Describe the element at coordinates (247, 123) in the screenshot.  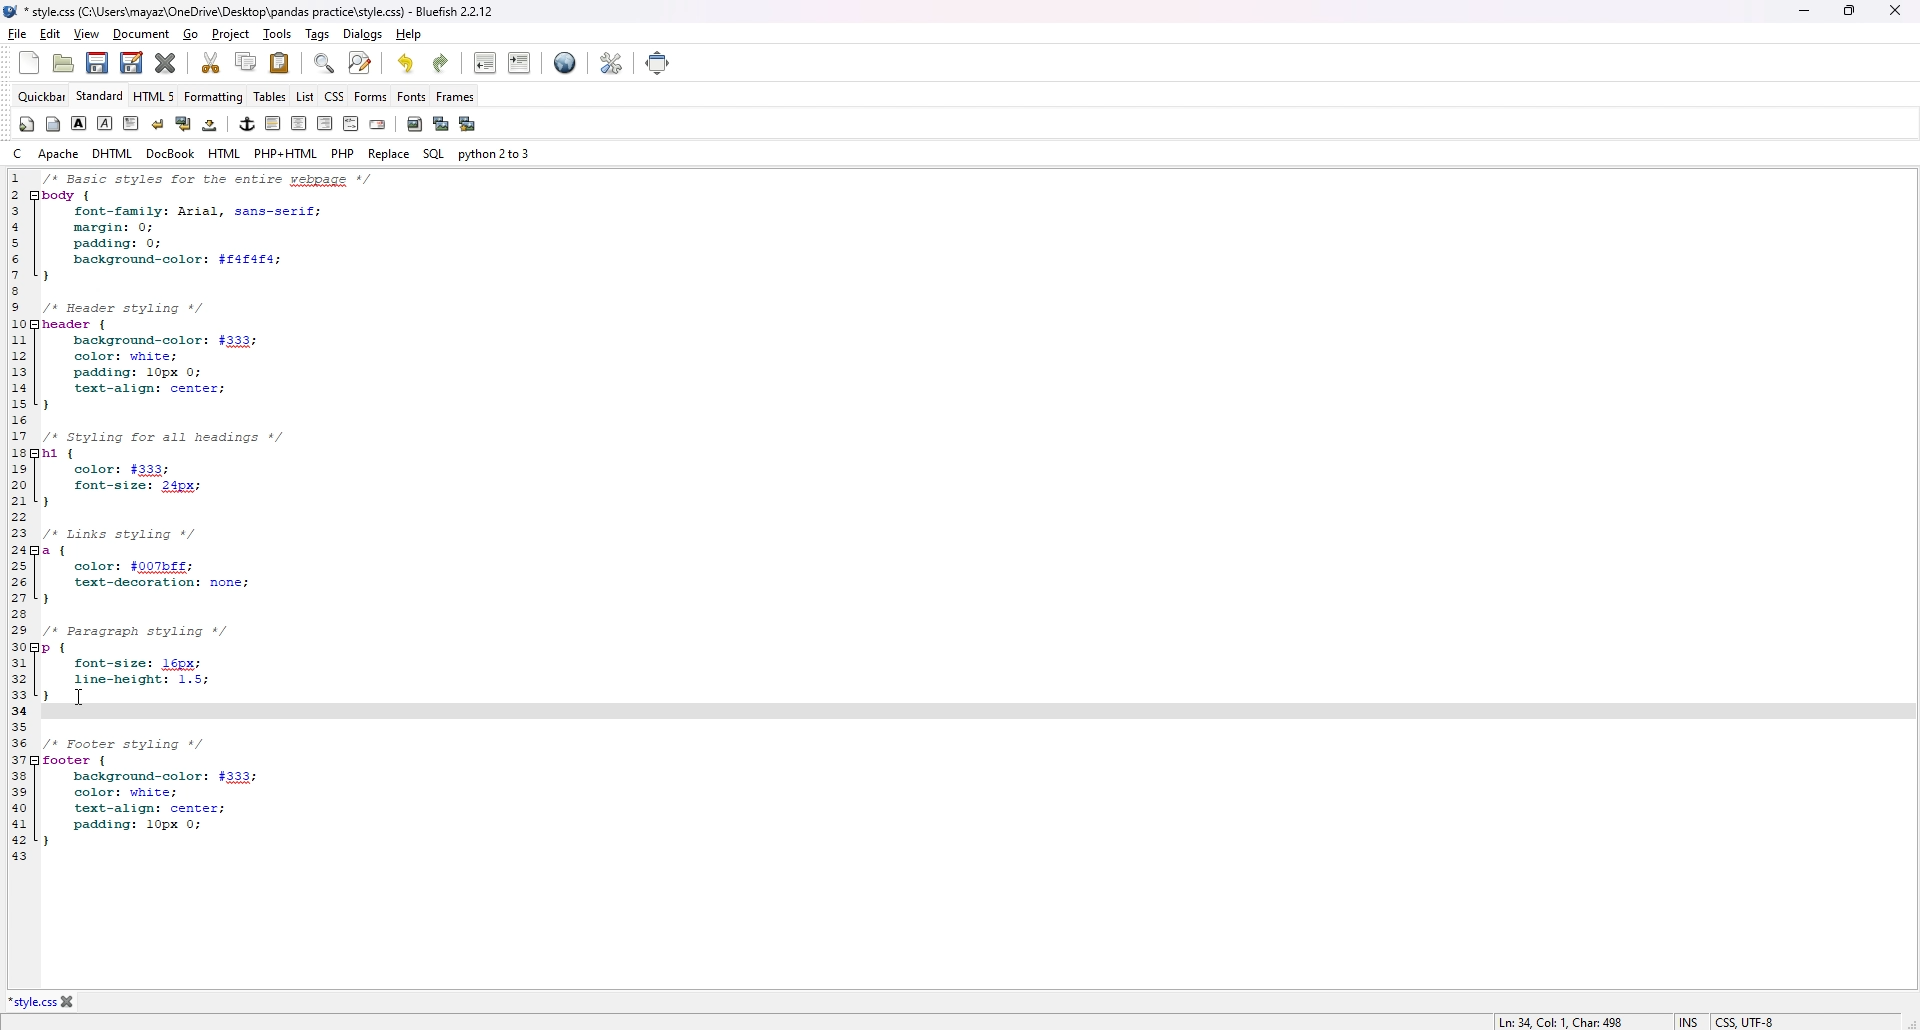
I see `anchor` at that location.